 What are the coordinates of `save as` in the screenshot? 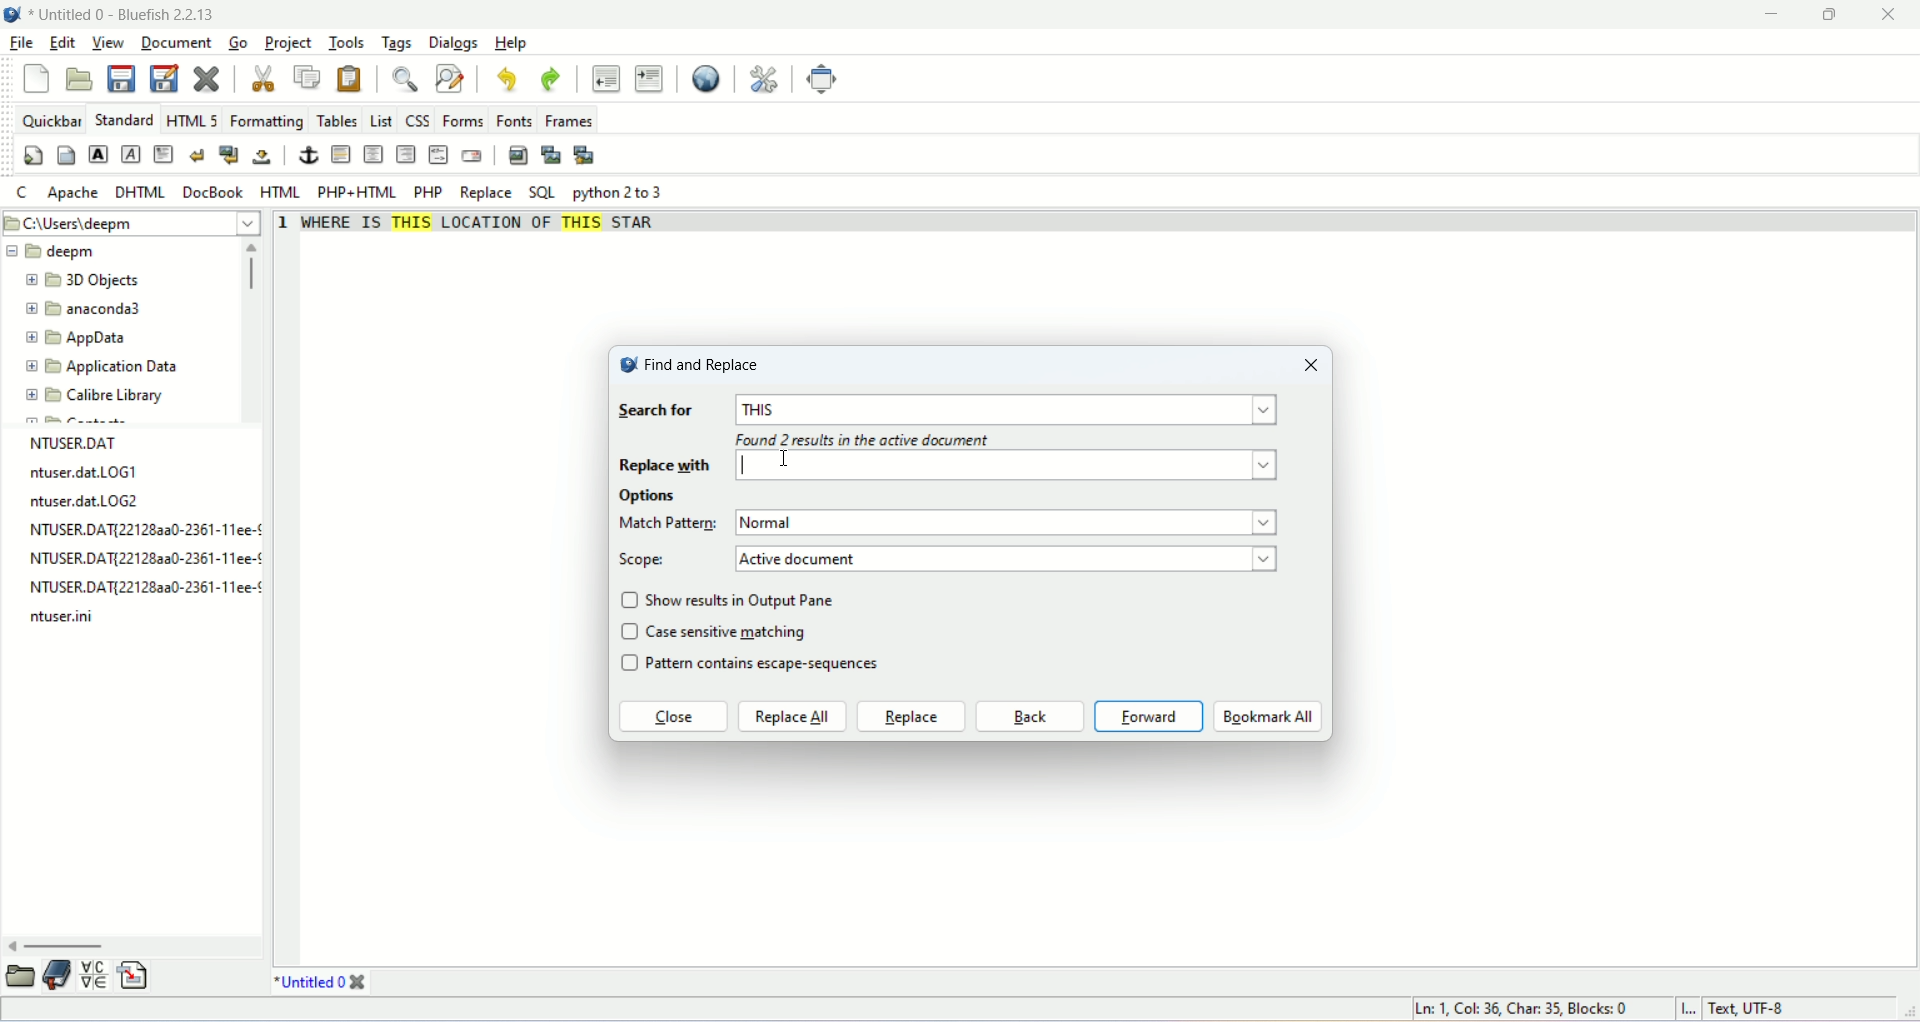 It's located at (165, 77).